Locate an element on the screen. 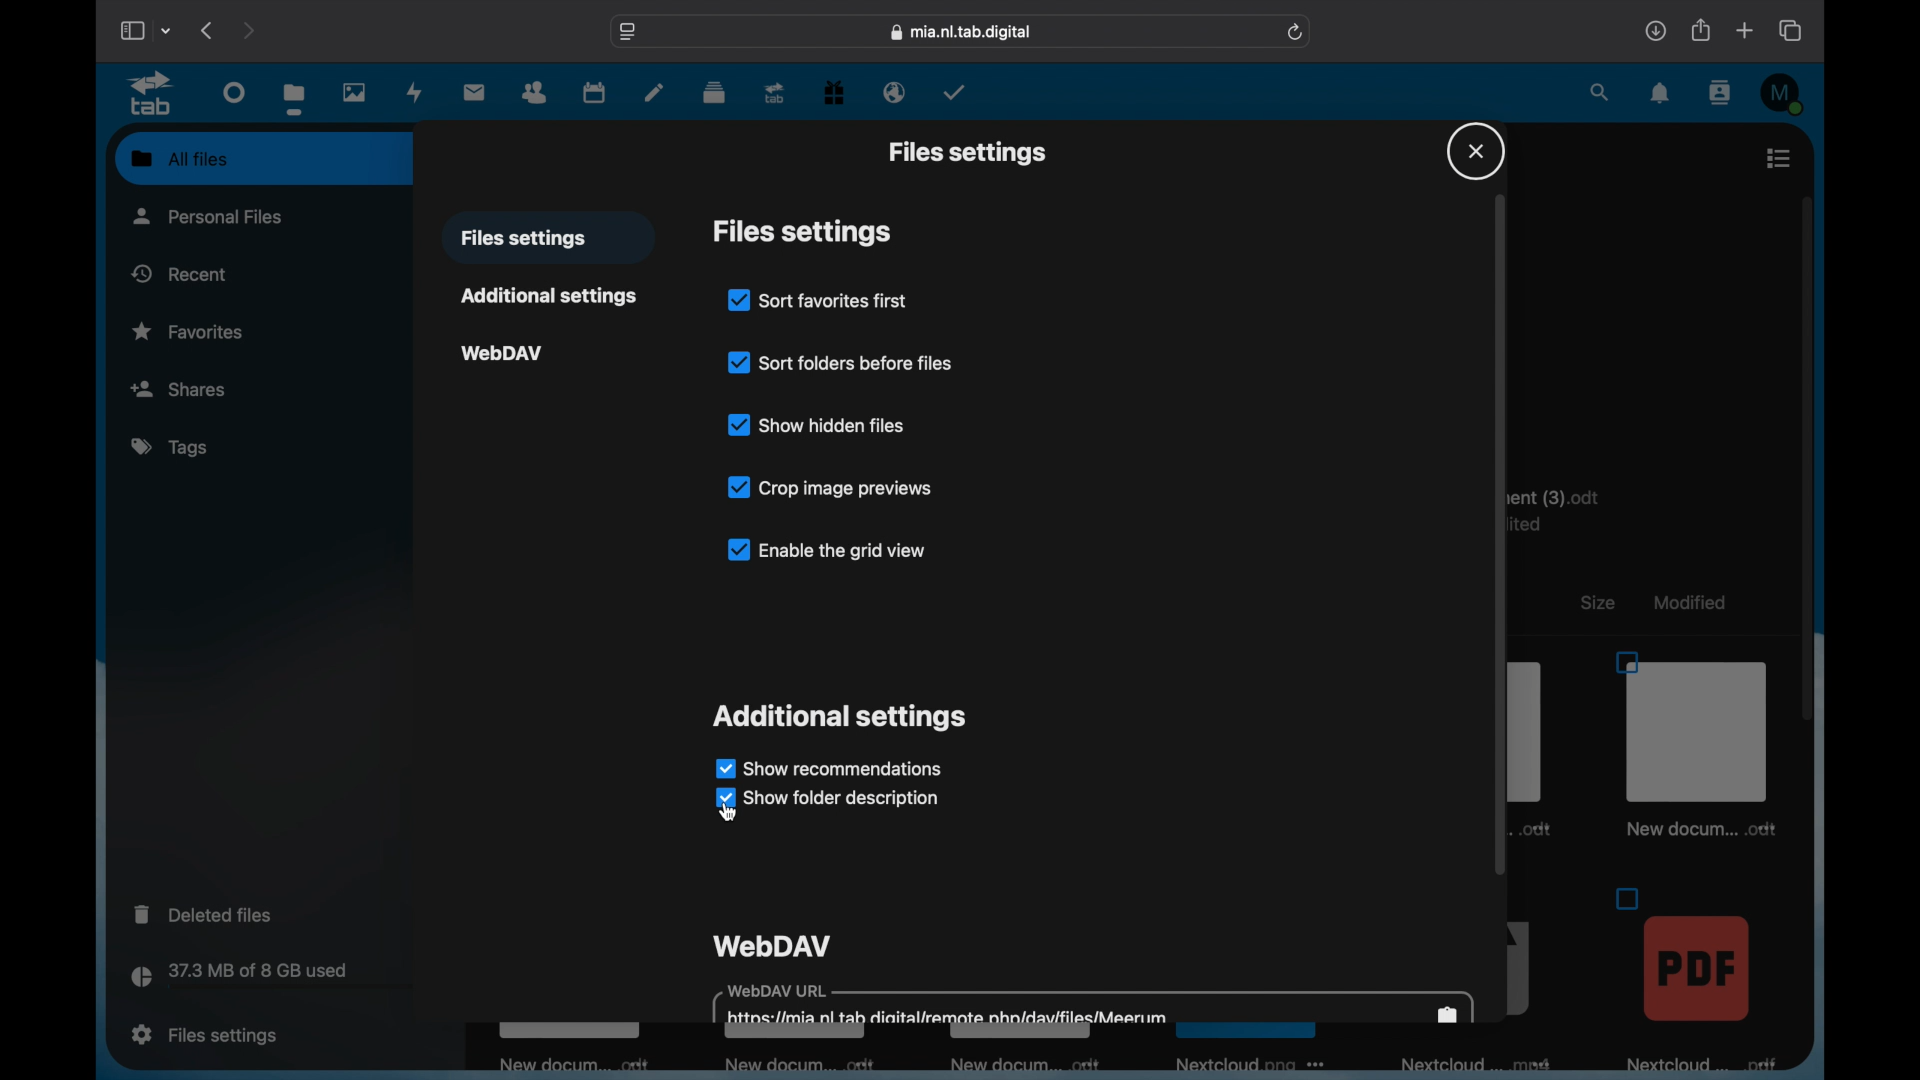 The width and height of the screenshot is (1920, 1080). recent is located at coordinates (179, 273).